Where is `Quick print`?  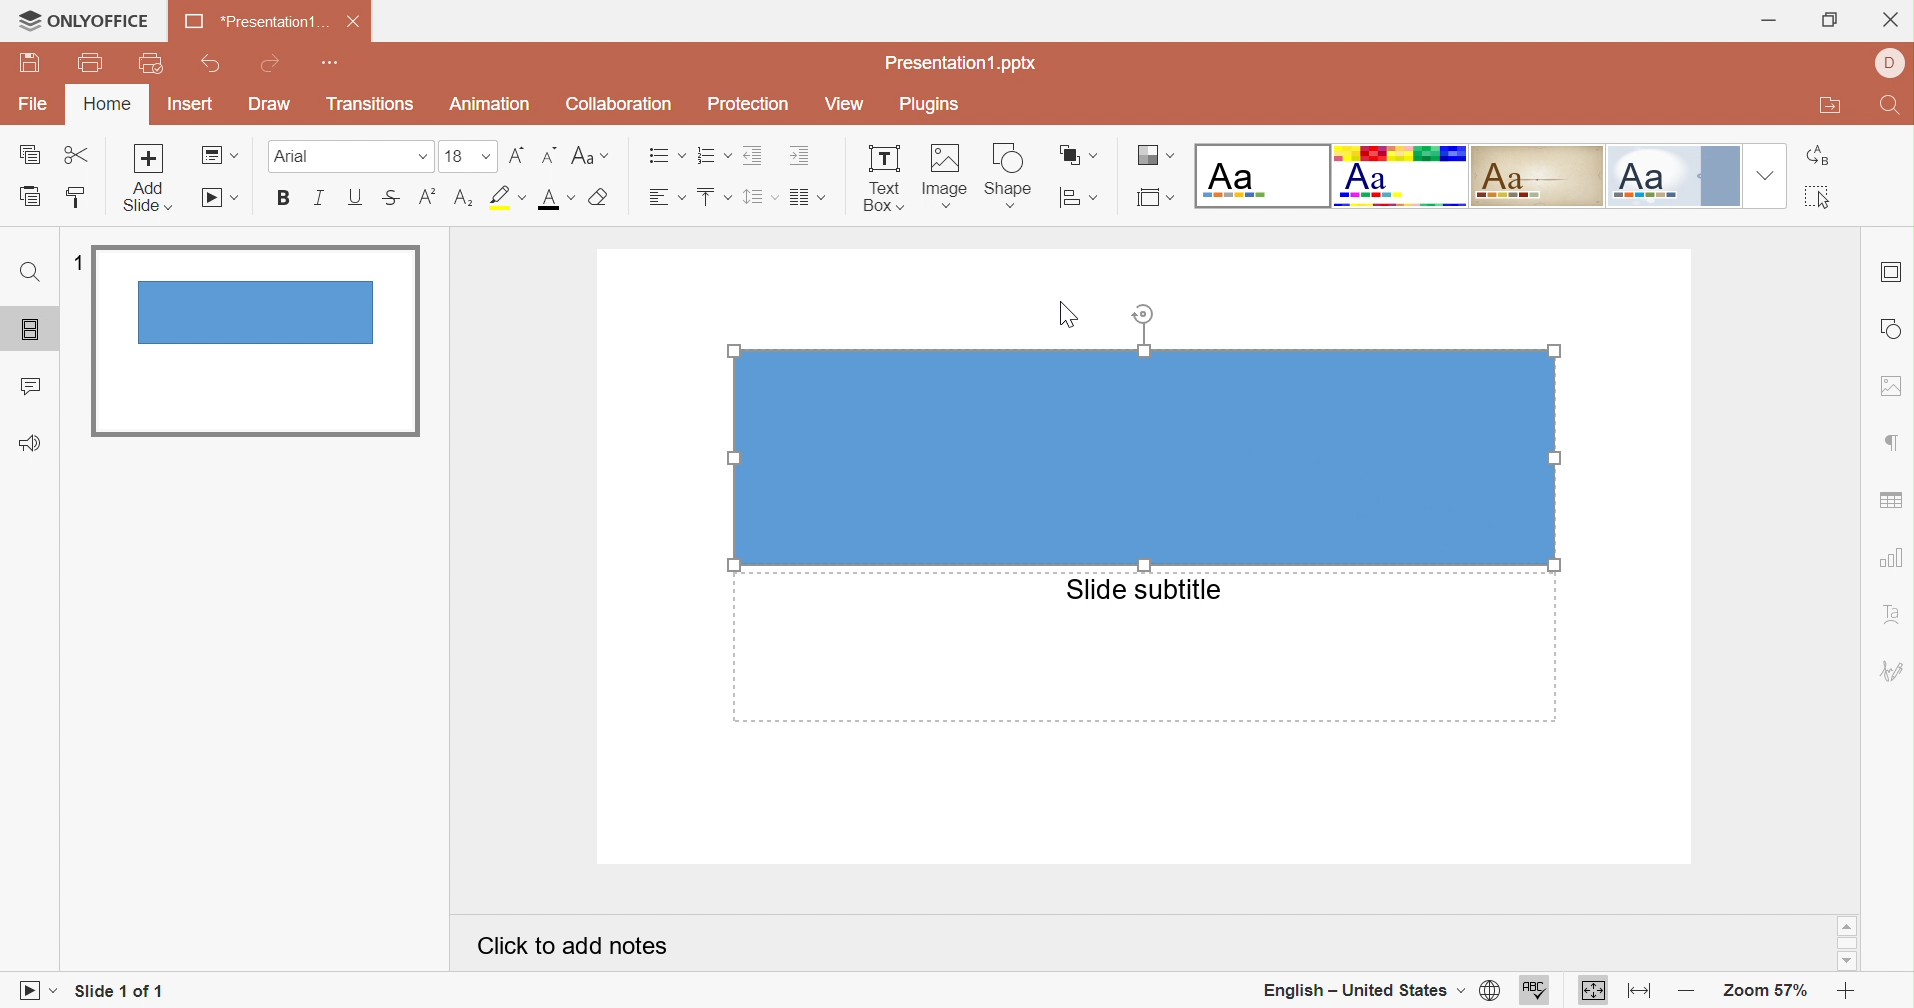
Quick print is located at coordinates (152, 65).